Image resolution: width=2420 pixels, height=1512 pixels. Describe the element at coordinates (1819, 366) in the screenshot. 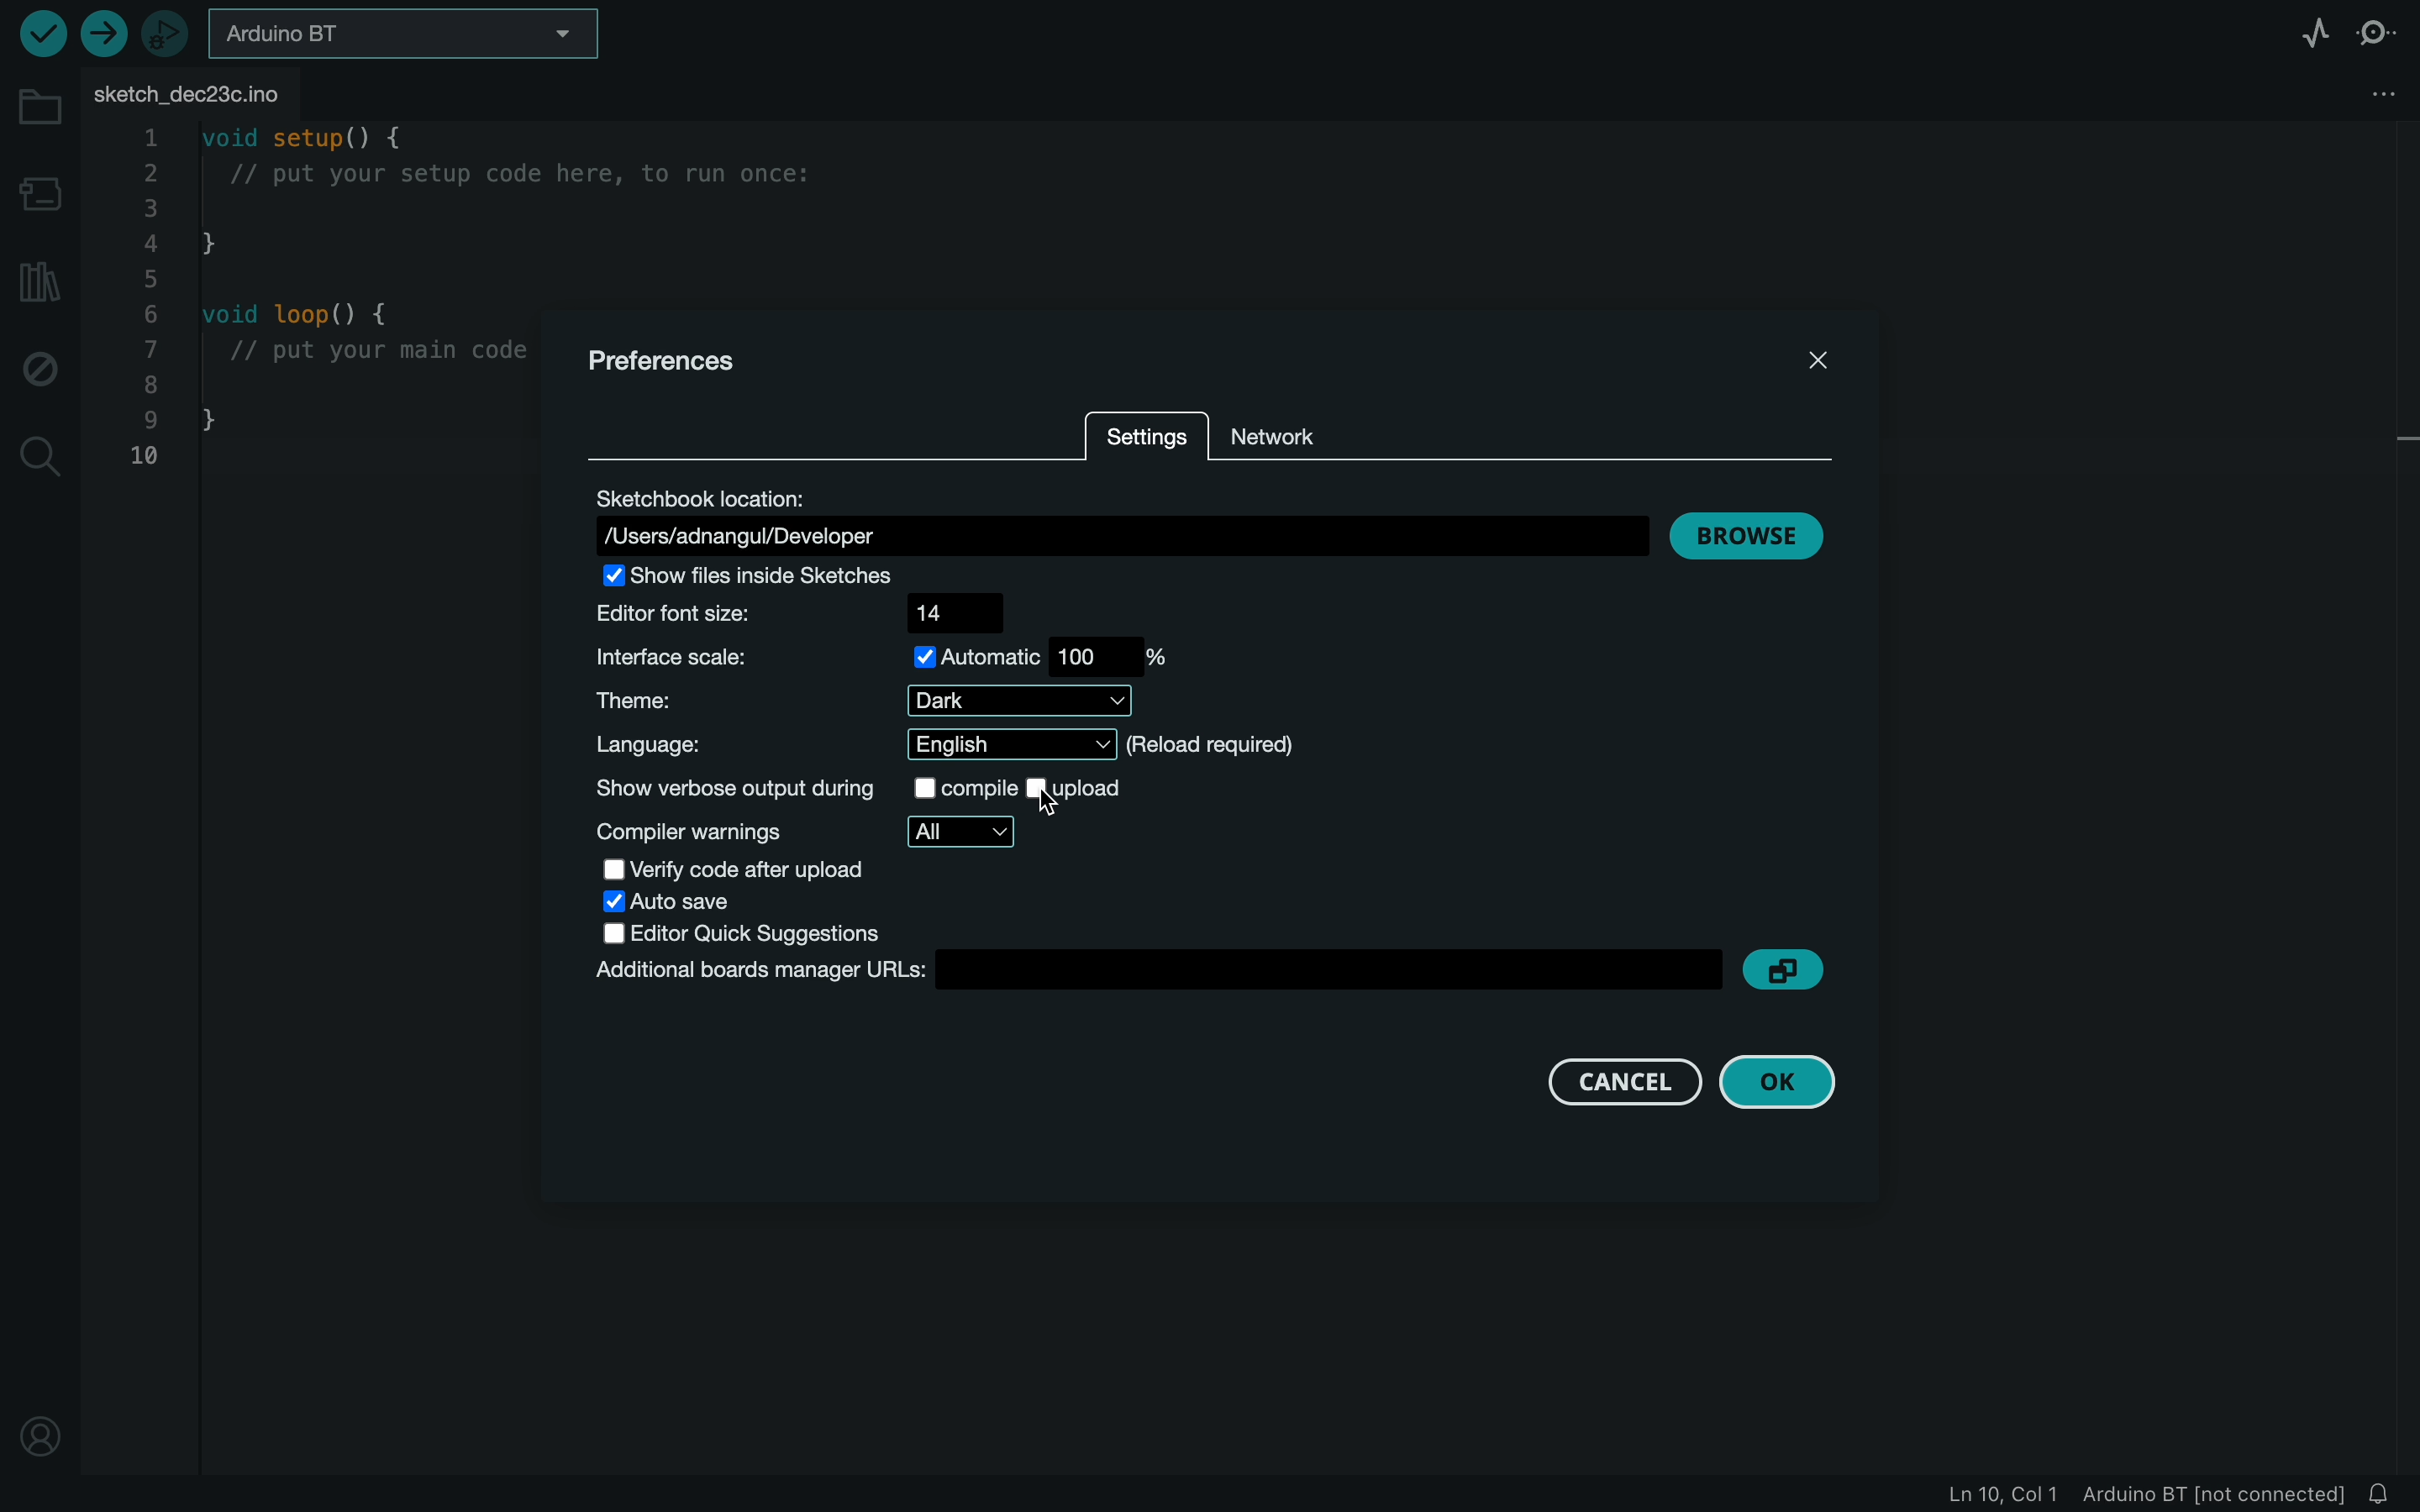

I see `close` at that location.